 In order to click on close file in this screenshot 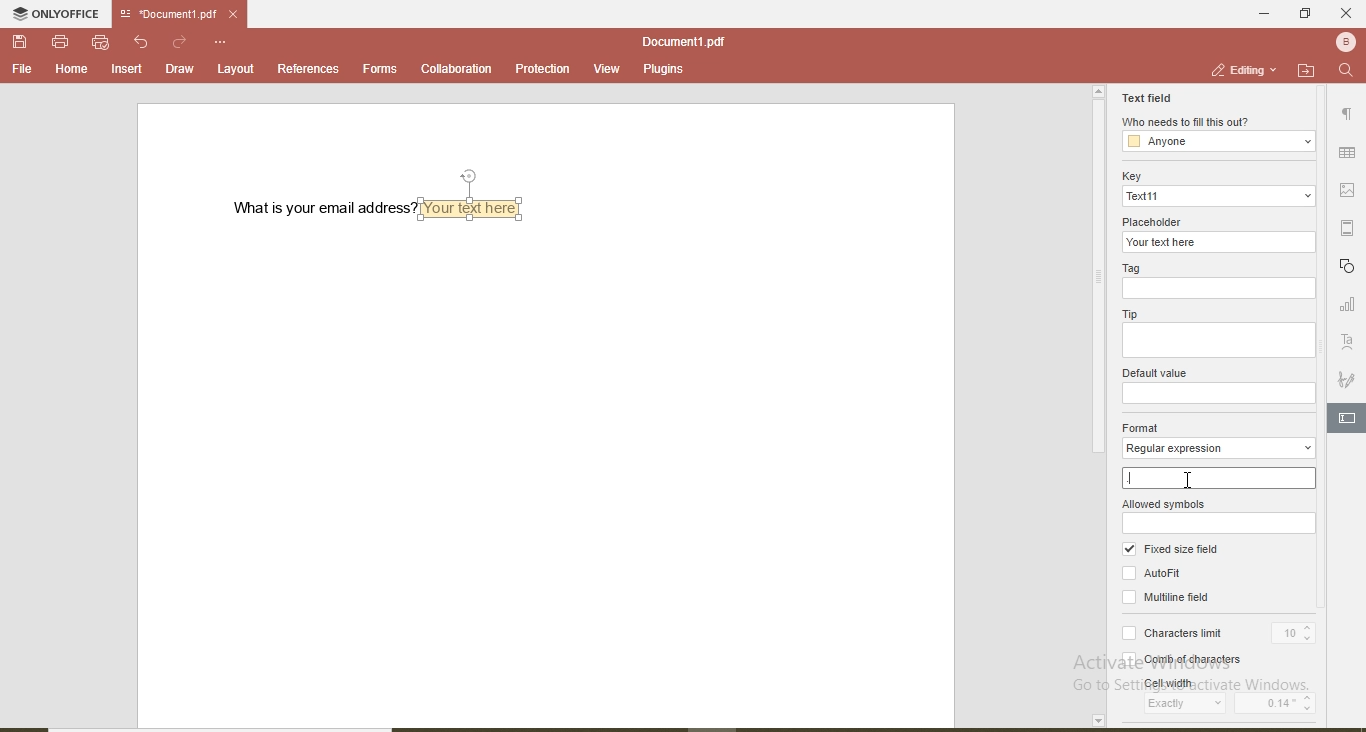, I will do `click(240, 14)`.